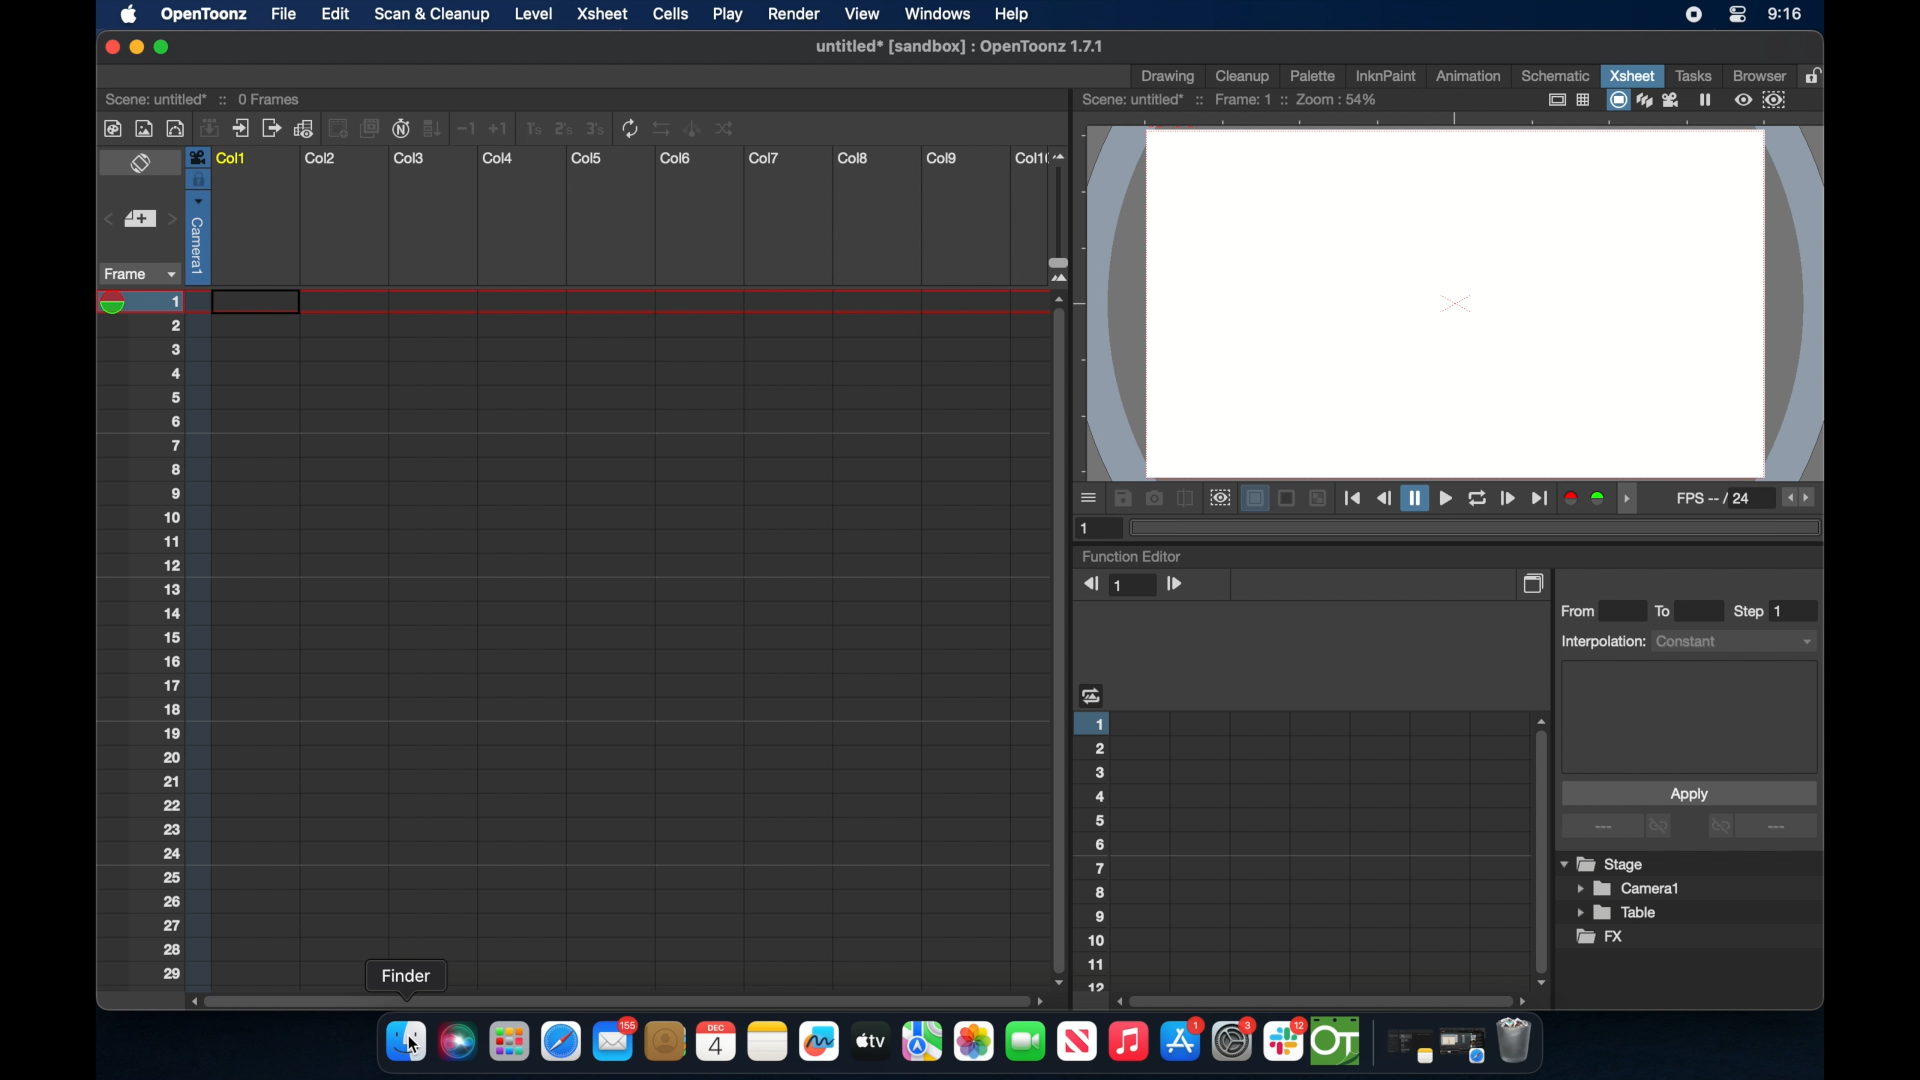 Image resolution: width=1920 pixels, height=1080 pixels. Describe the element at coordinates (1313, 75) in the screenshot. I see `palette` at that location.